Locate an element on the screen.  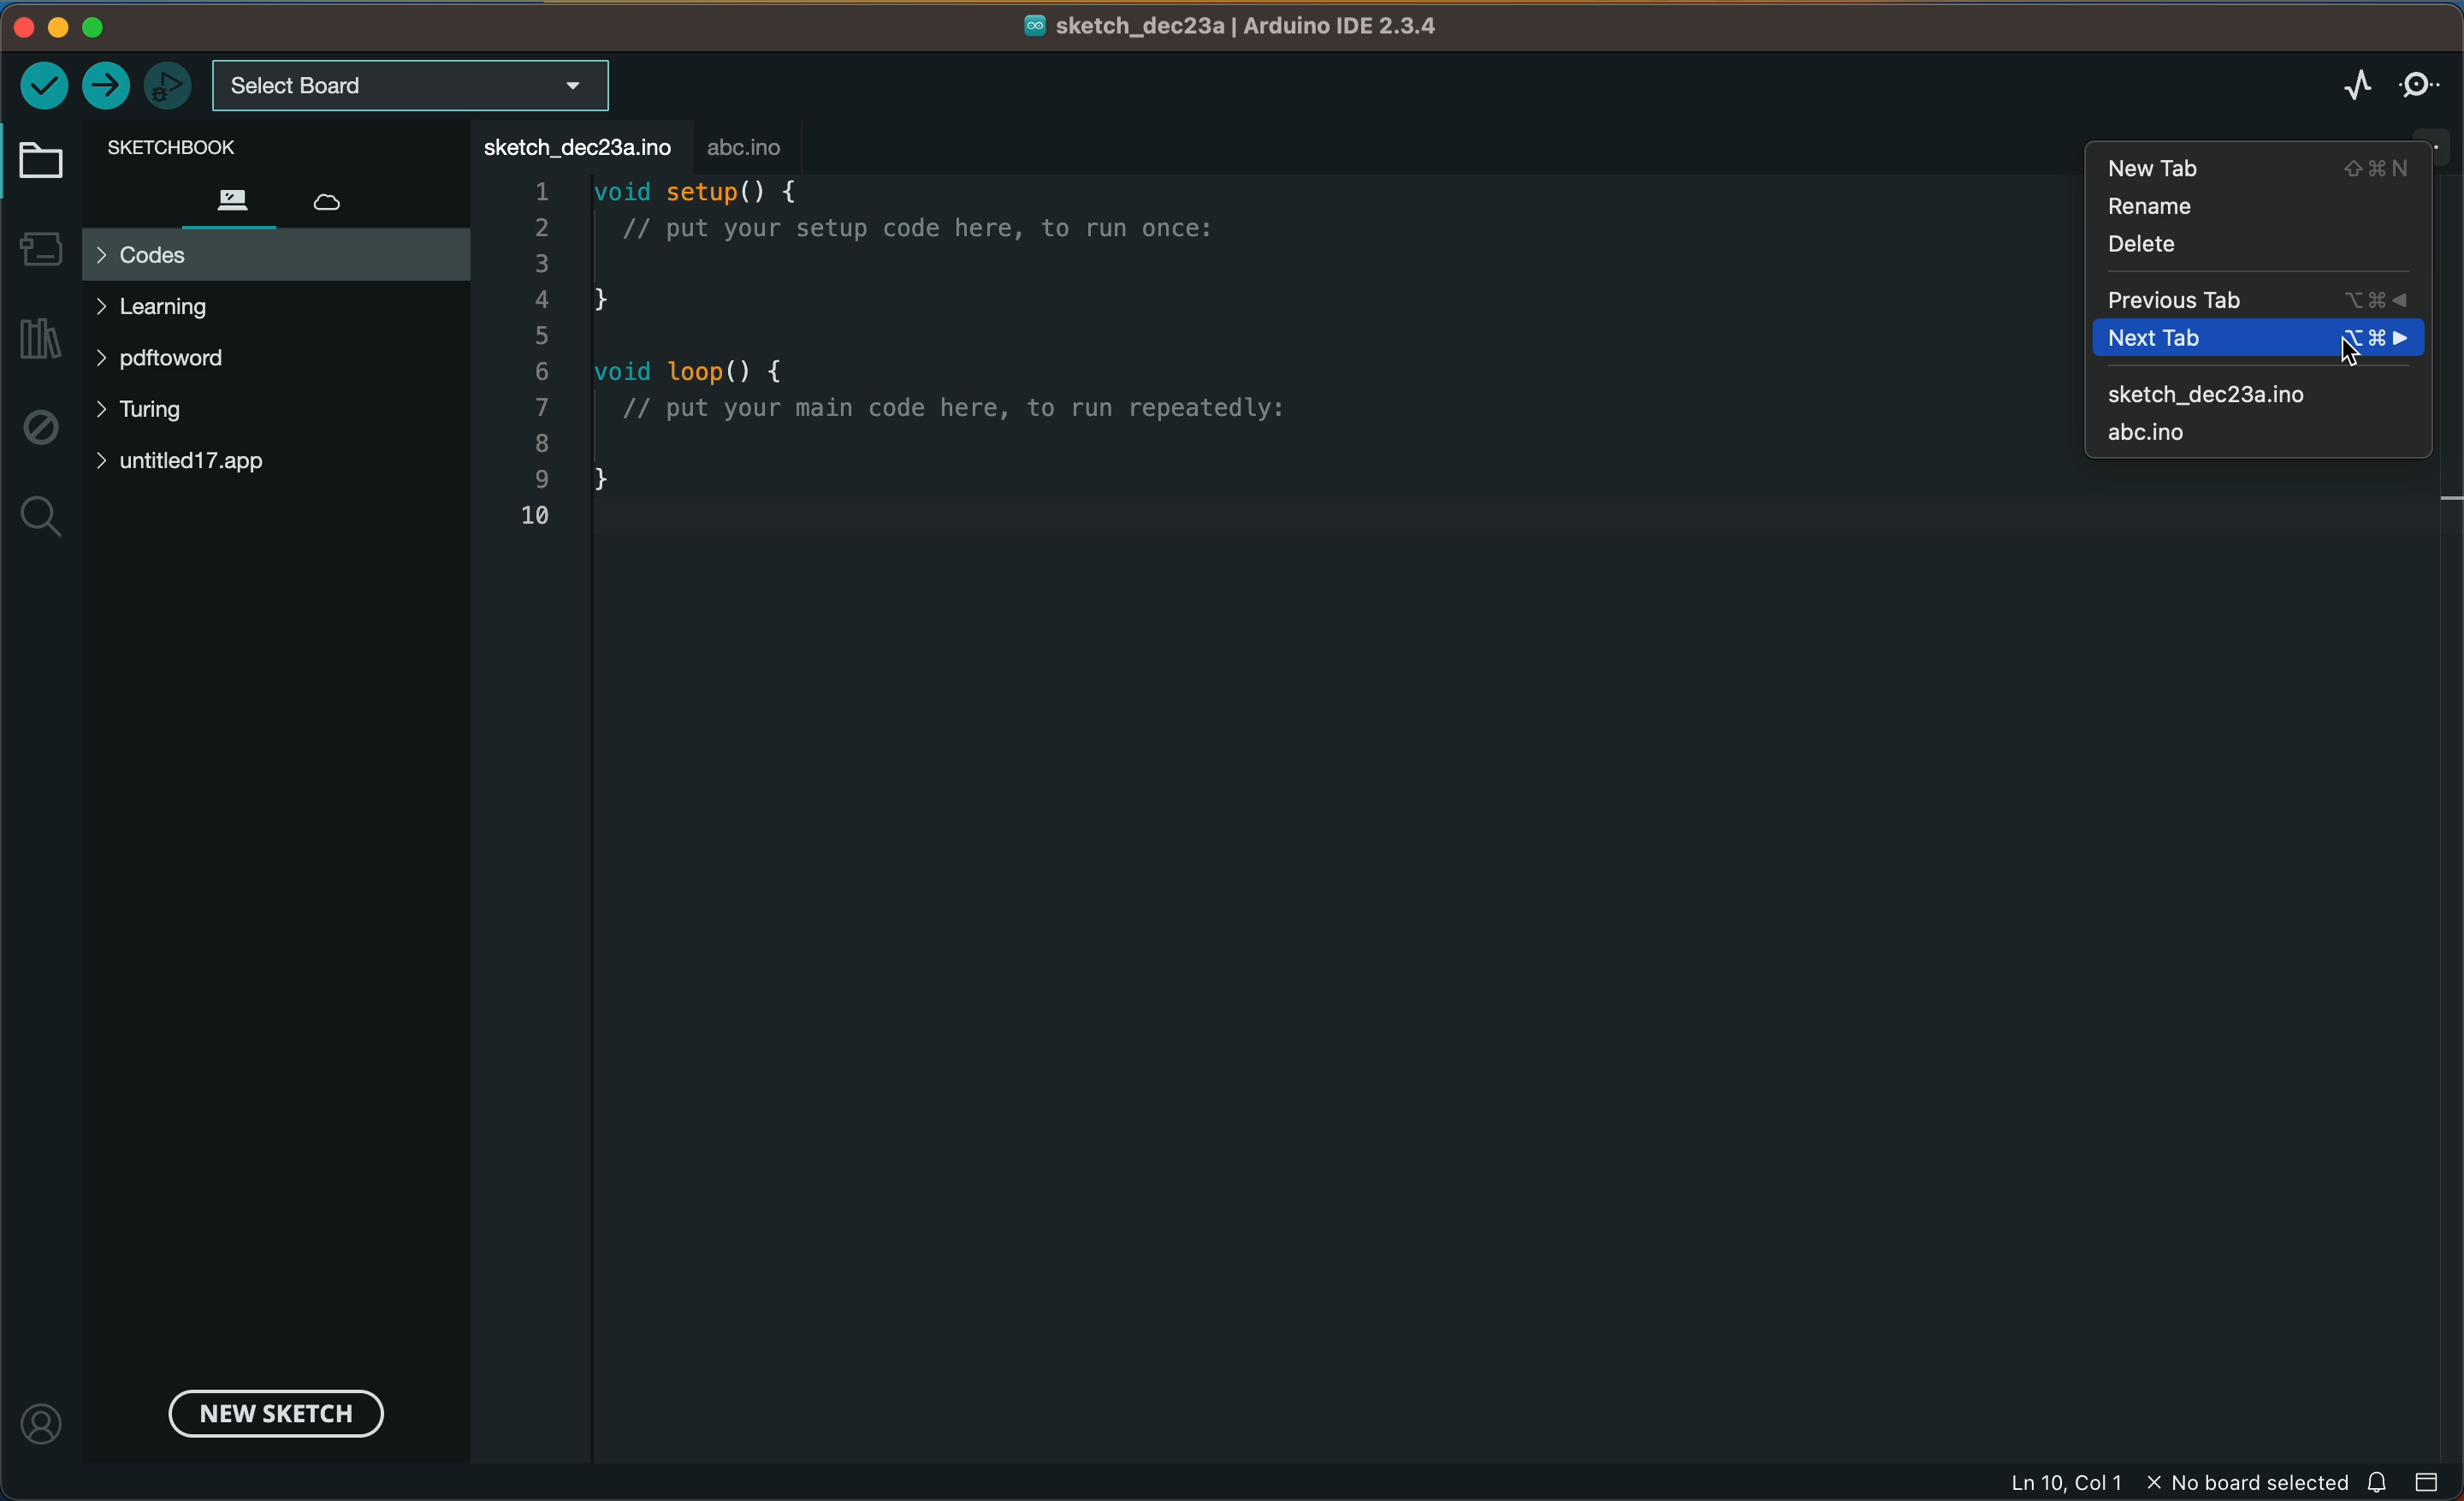
library manager is located at coordinates (37, 330).